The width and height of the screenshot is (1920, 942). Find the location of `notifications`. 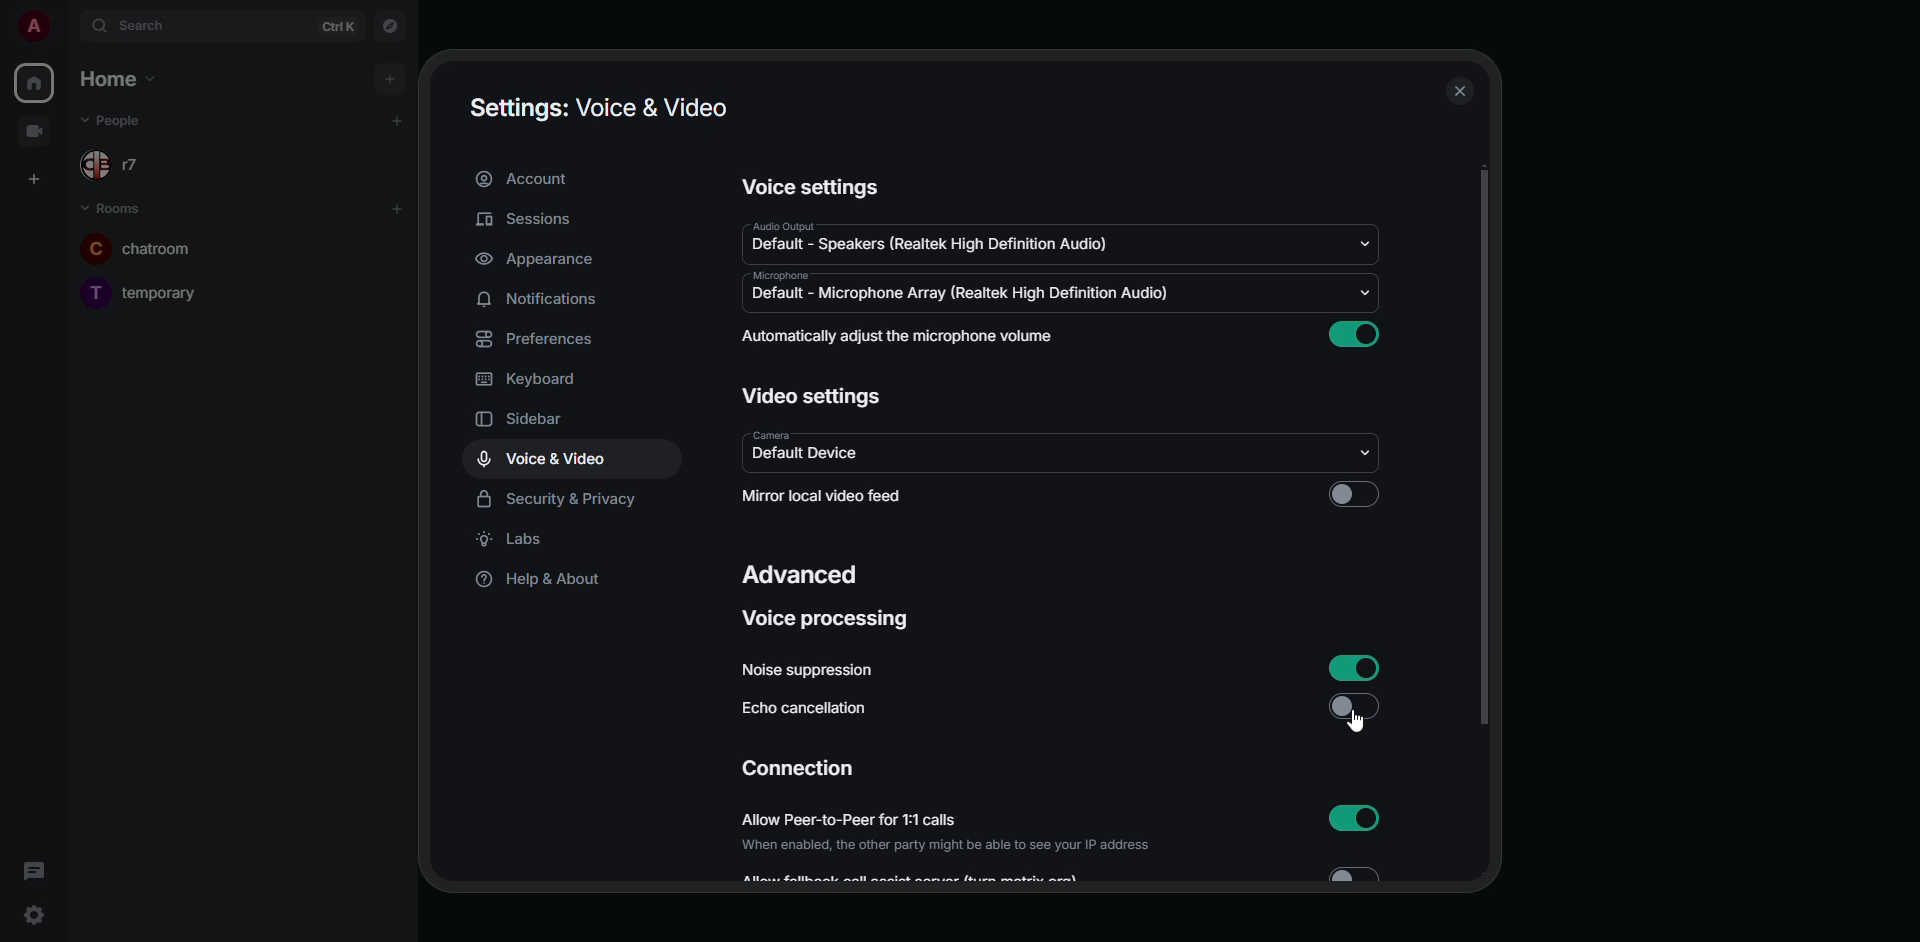

notifications is located at coordinates (540, 298).